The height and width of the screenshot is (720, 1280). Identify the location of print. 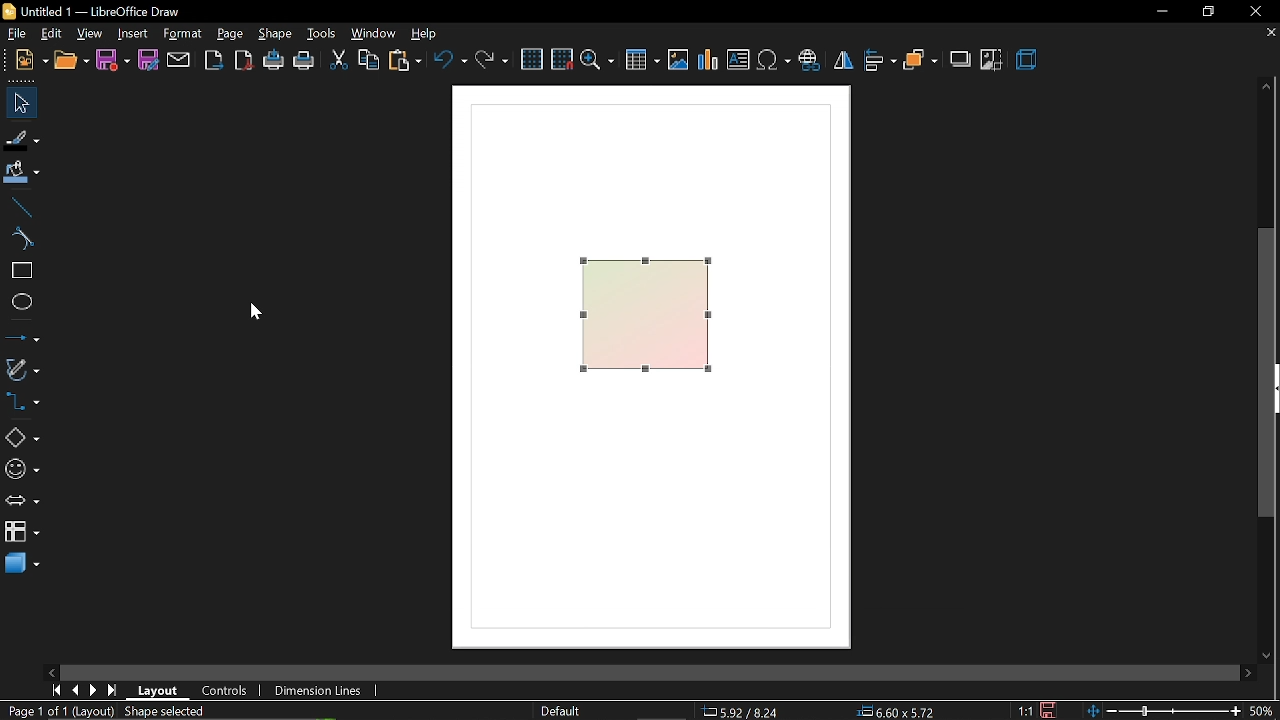
(305, 62).